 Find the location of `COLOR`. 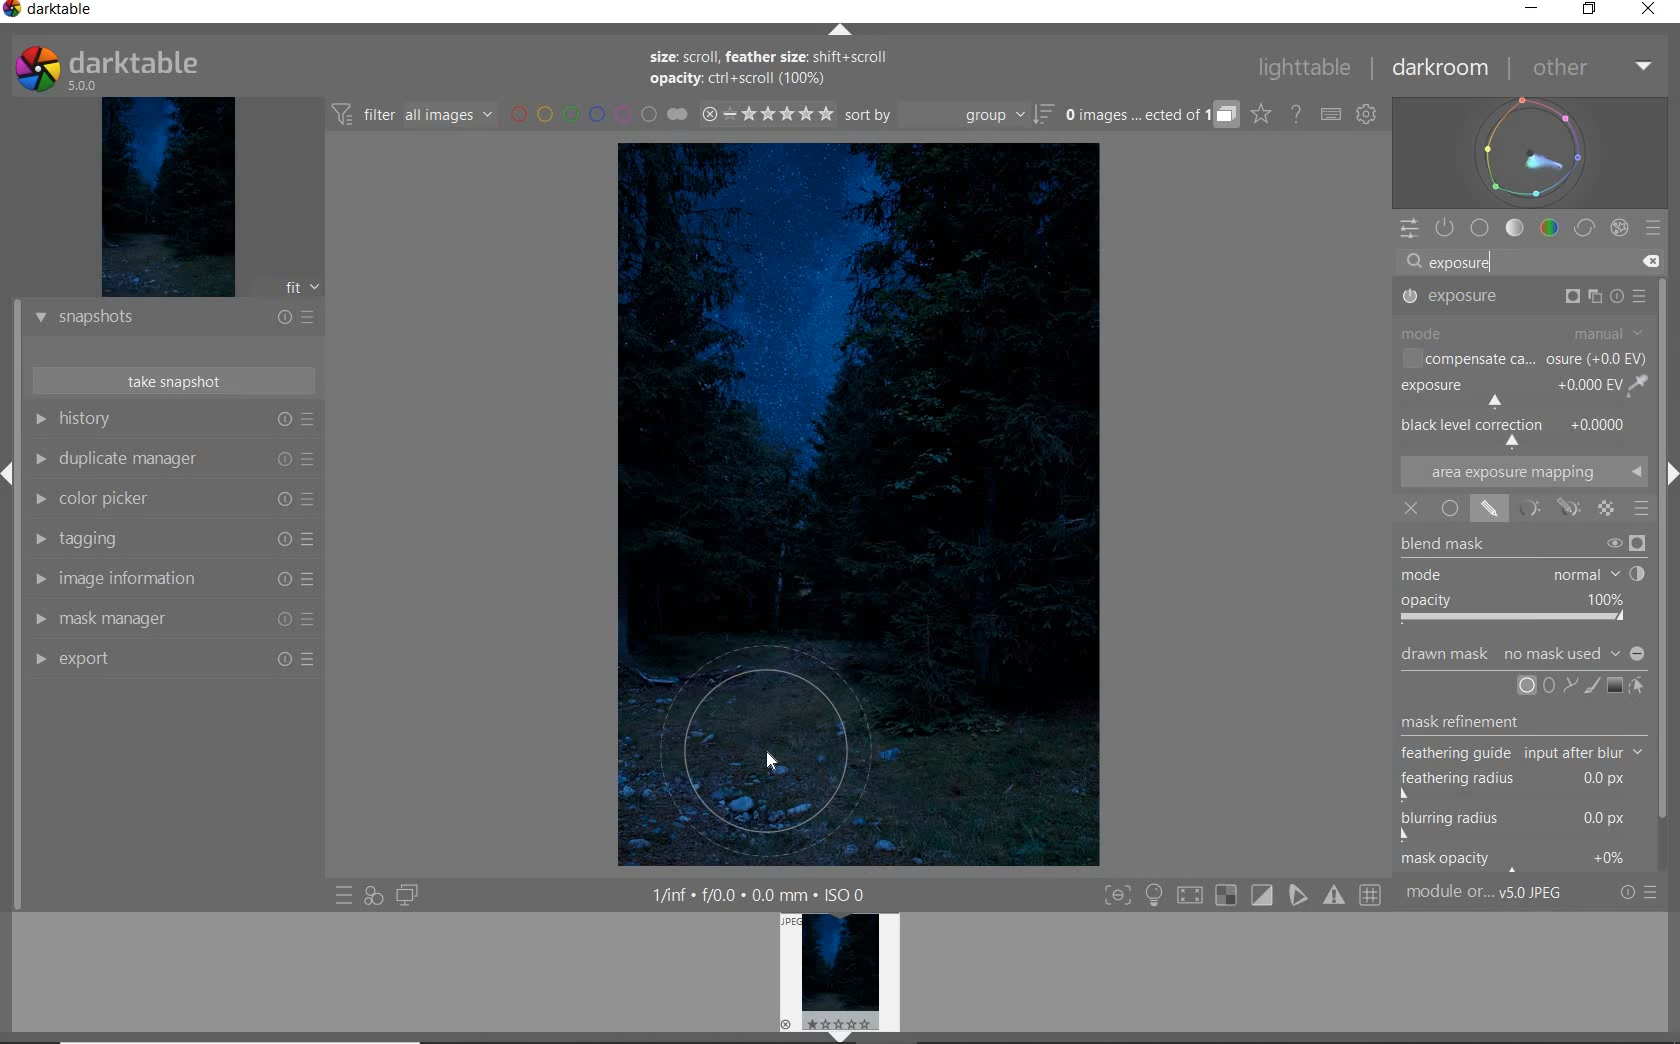

COLOR is located at coordinates (1552, 228).